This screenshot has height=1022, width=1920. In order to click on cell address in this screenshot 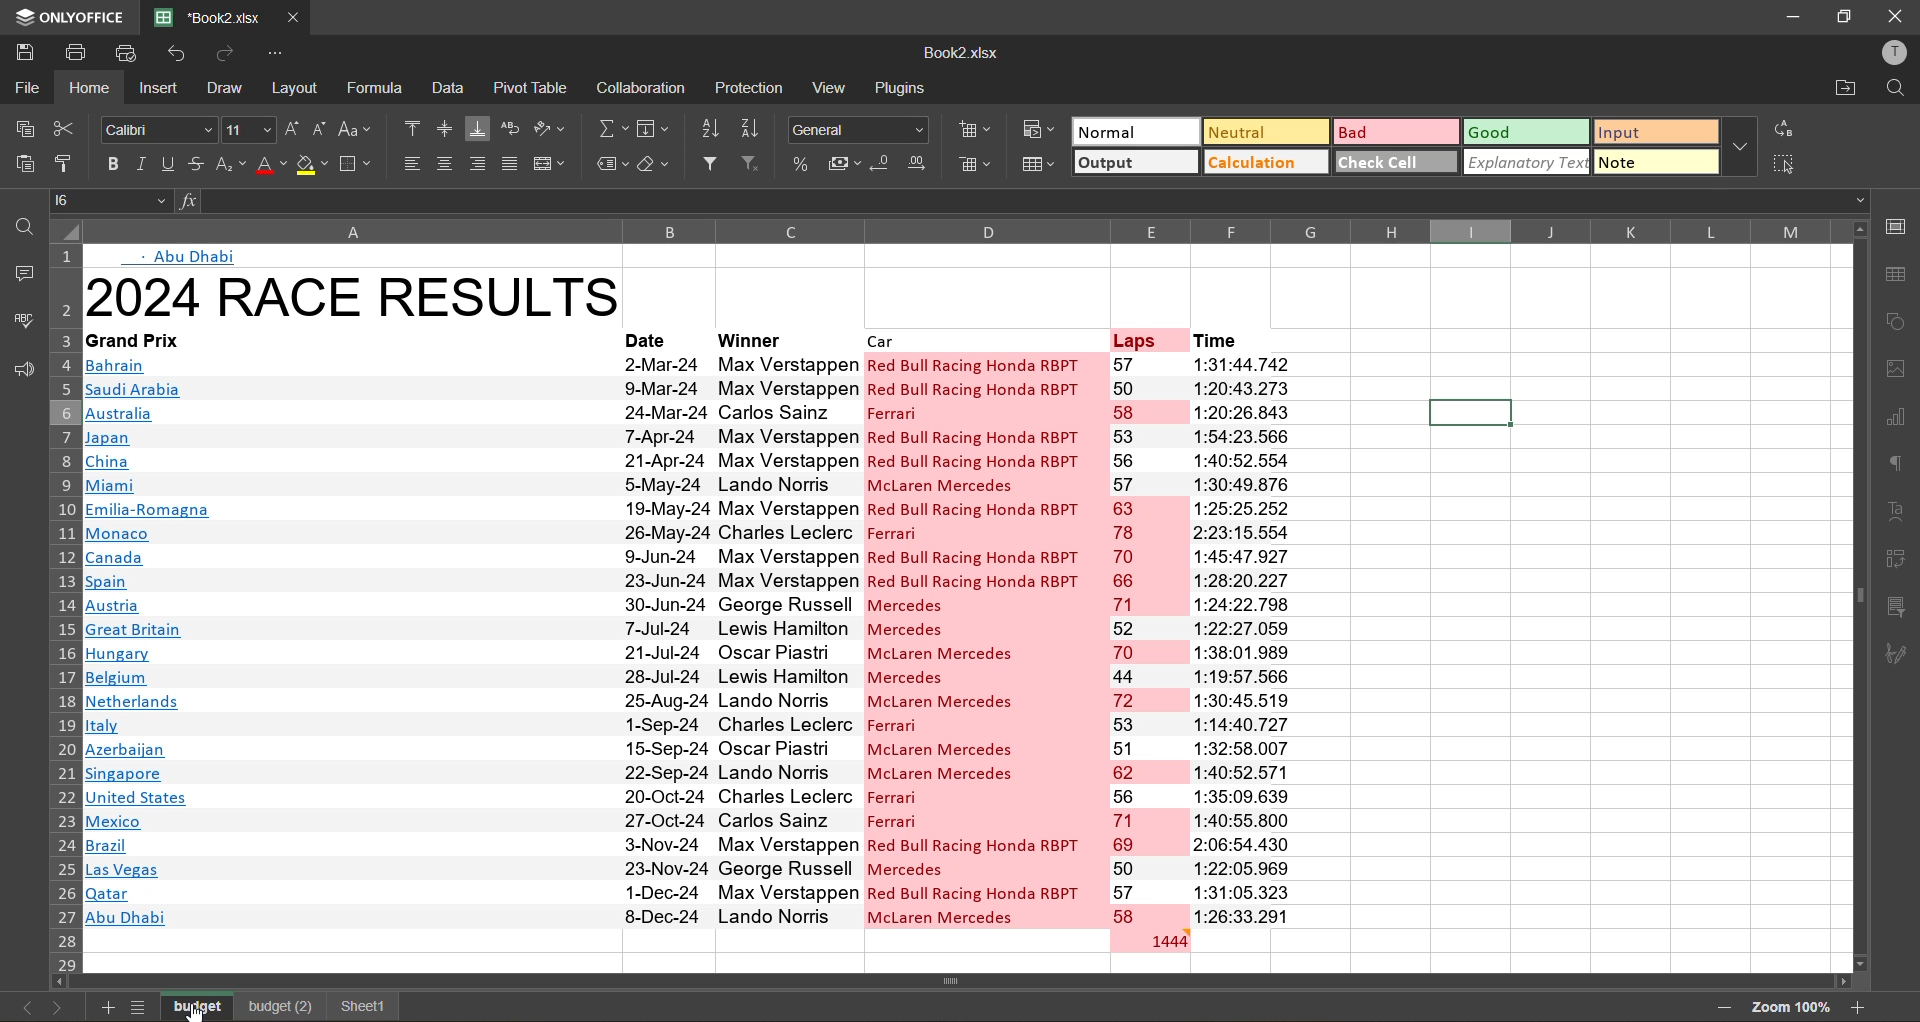, I will do `click(114, 199)`.